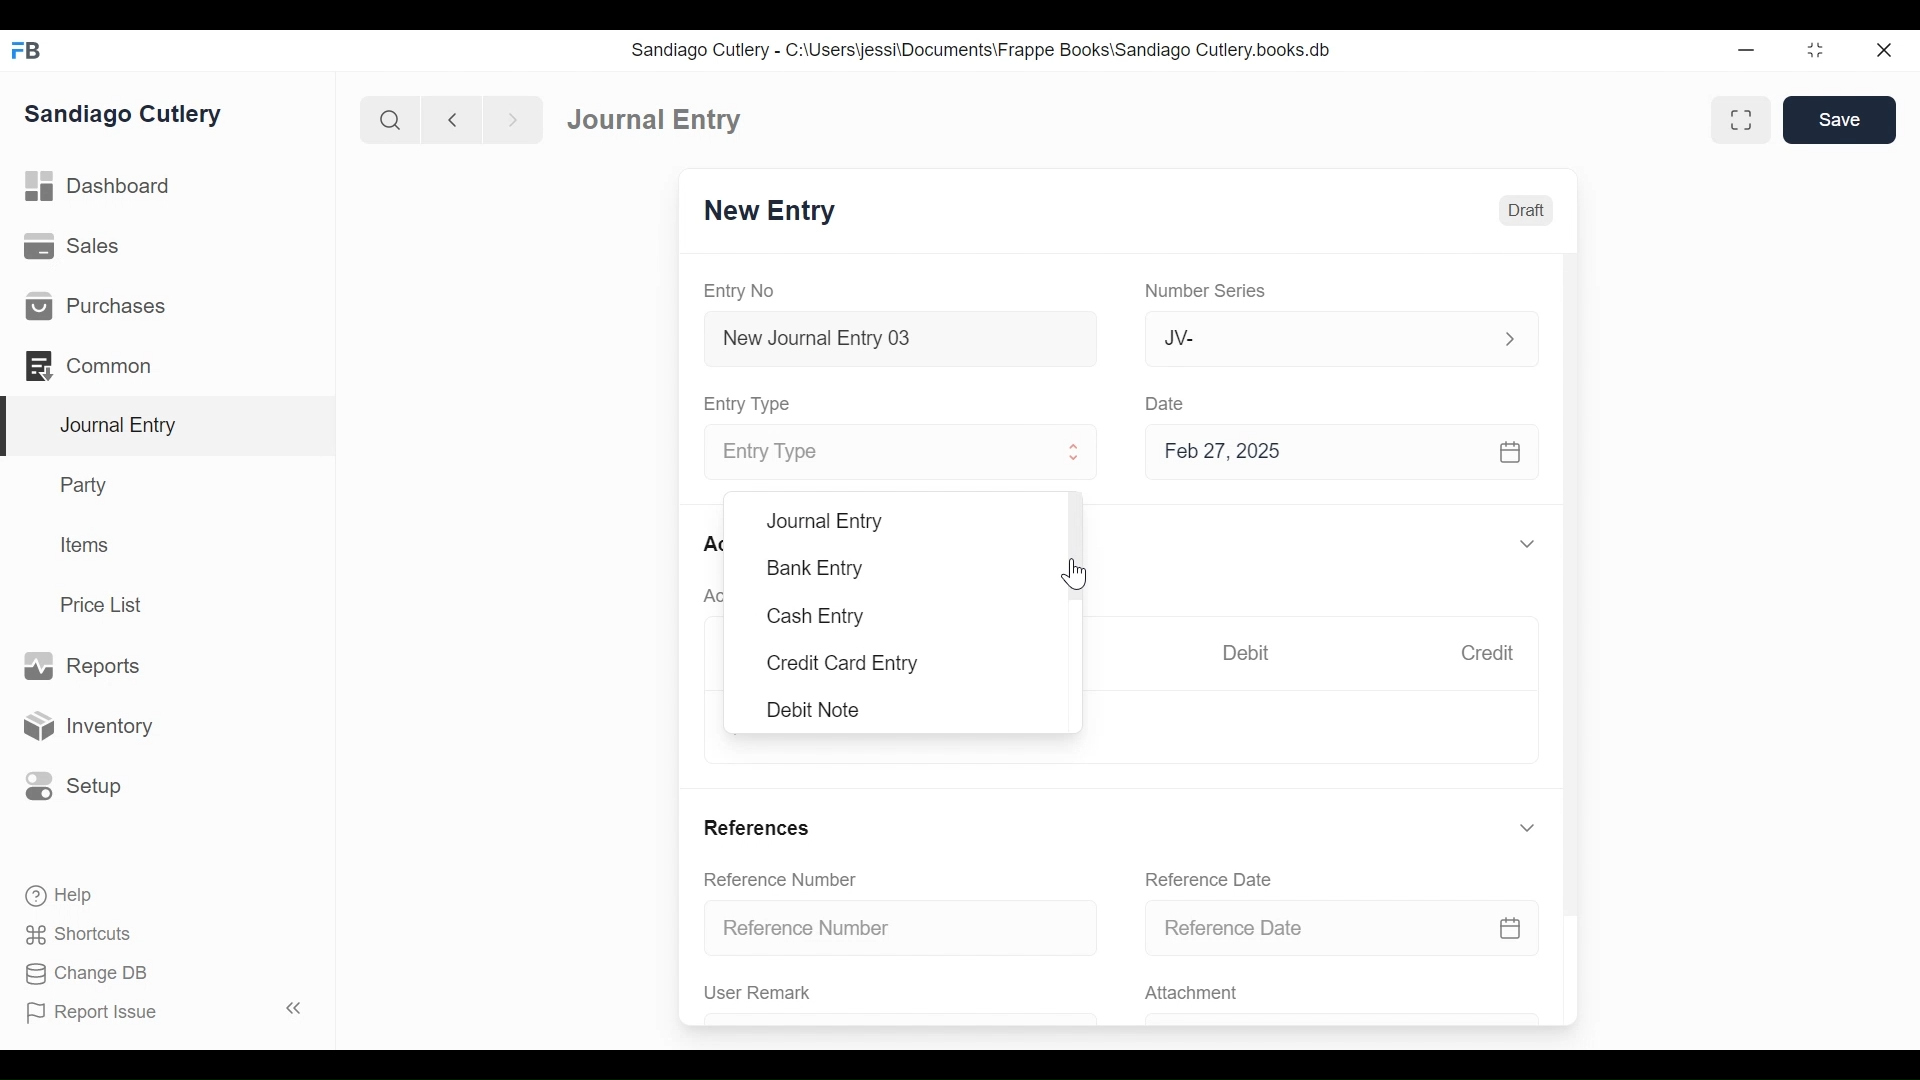 This screenshot has height=1080, width=1920. I want to click on Entry No, so click(738, 291).